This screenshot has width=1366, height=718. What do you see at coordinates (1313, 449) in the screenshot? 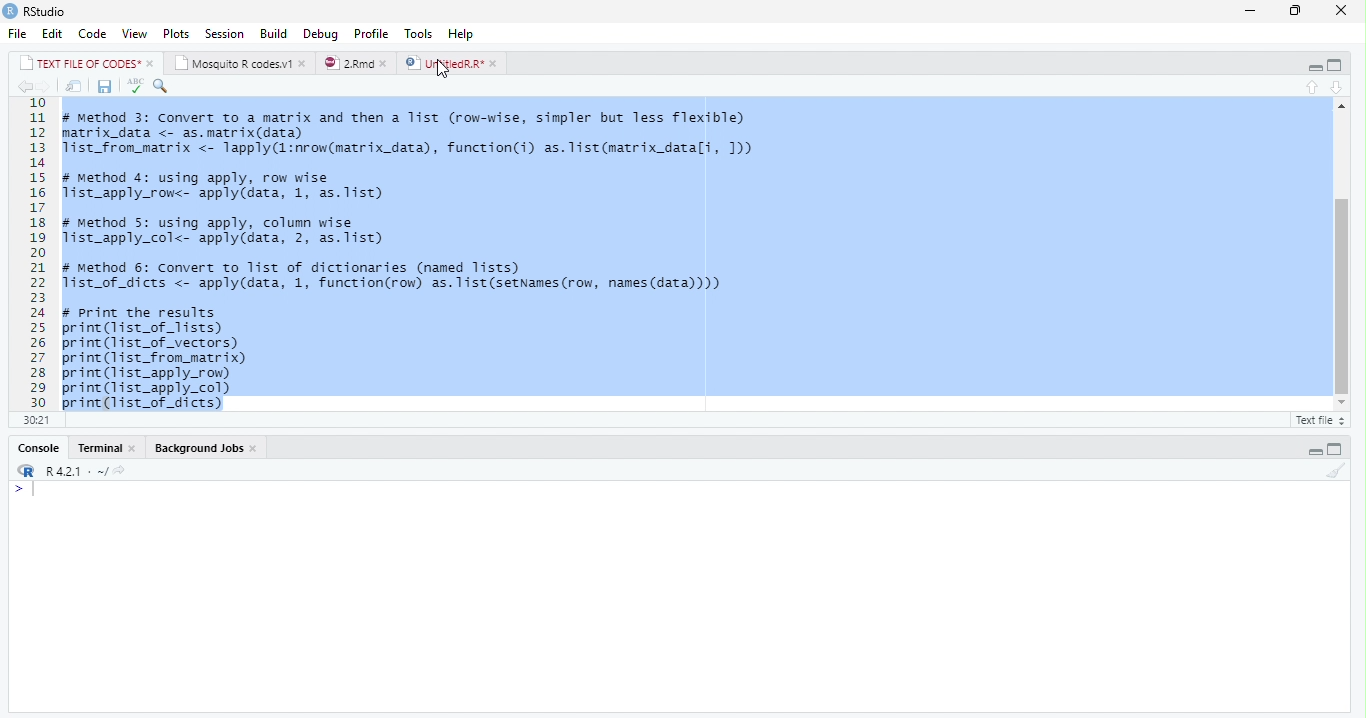
I see `Hide` at bounding box center [1313, 449].